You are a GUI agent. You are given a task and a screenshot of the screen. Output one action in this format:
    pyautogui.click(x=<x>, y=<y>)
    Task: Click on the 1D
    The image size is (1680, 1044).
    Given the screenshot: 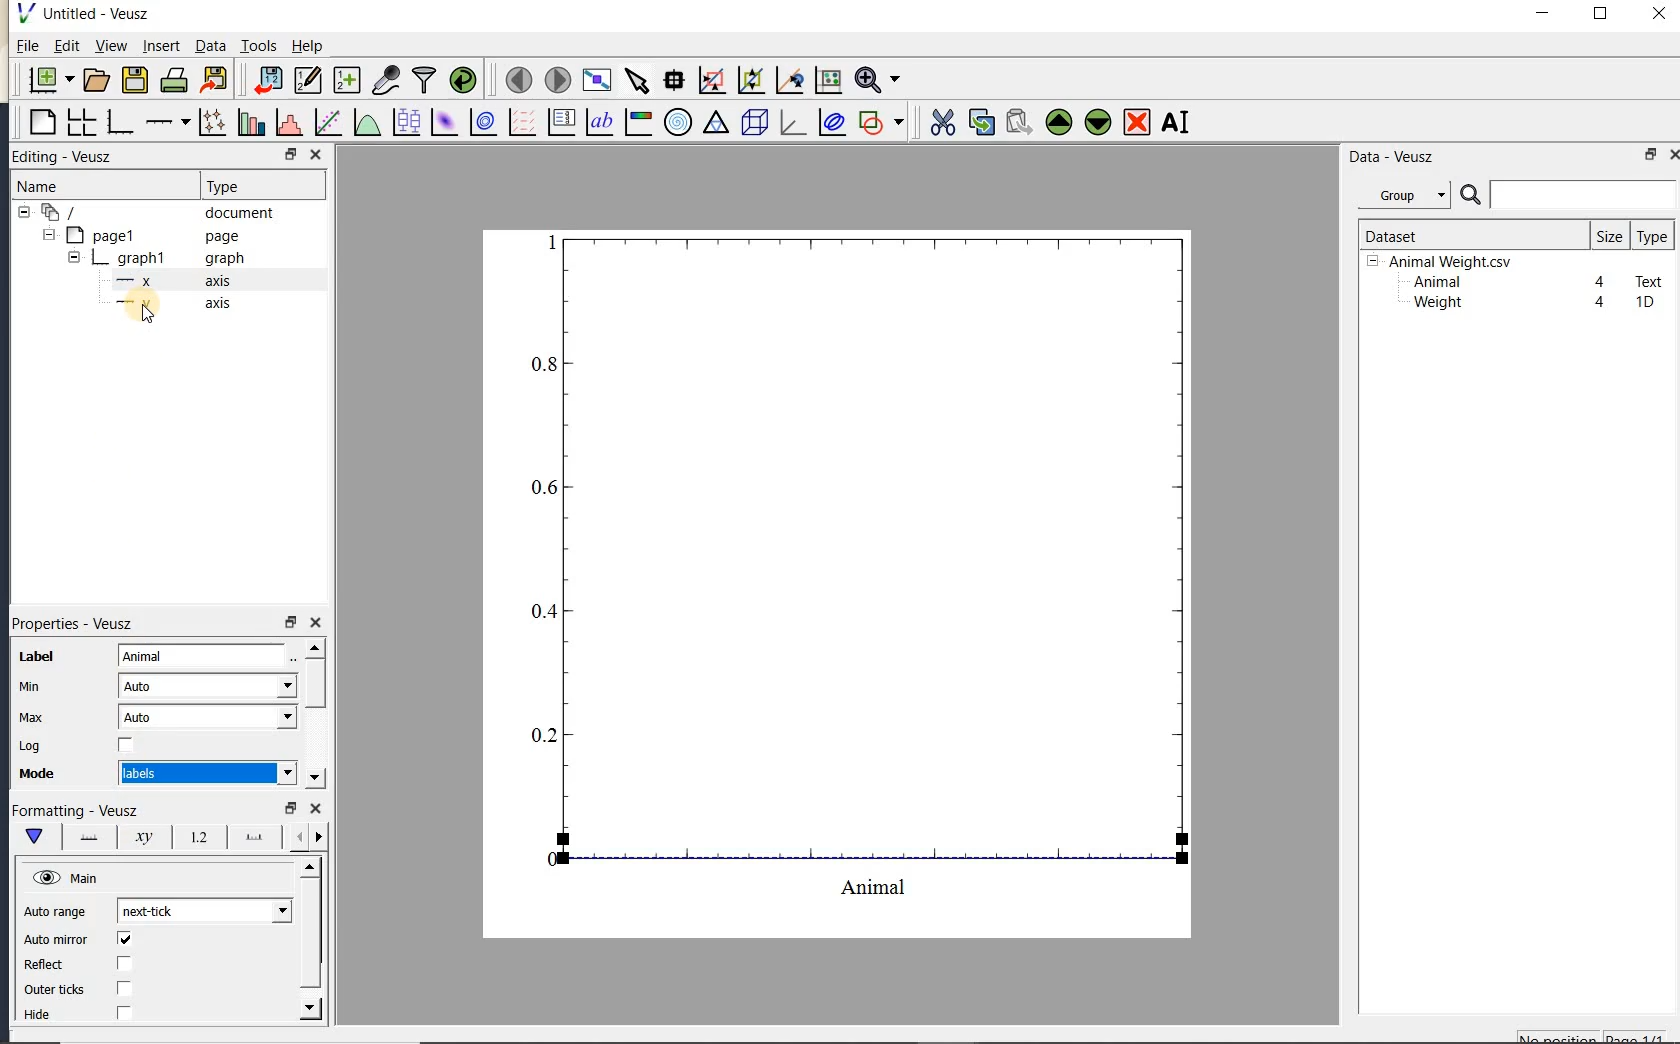 What is the action you would take?
    pyautogui.click(x=1644, y=302)
    